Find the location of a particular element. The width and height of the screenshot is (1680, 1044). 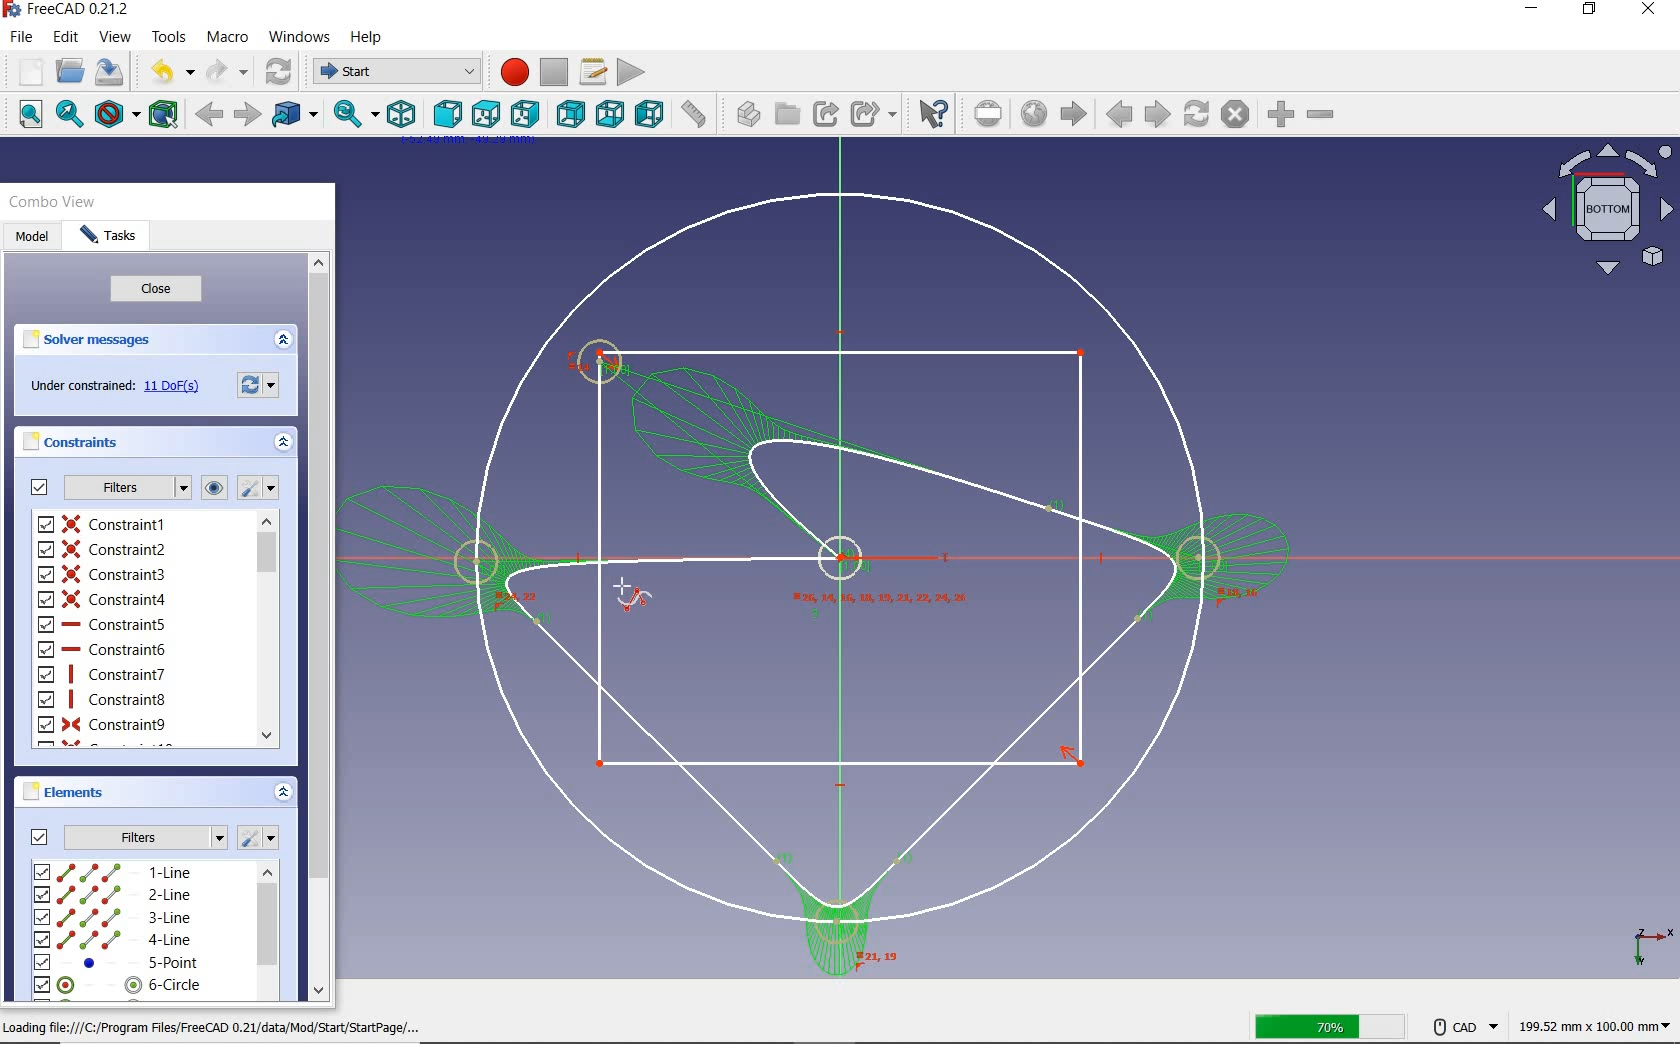

top is located at coordinates (486, 112).